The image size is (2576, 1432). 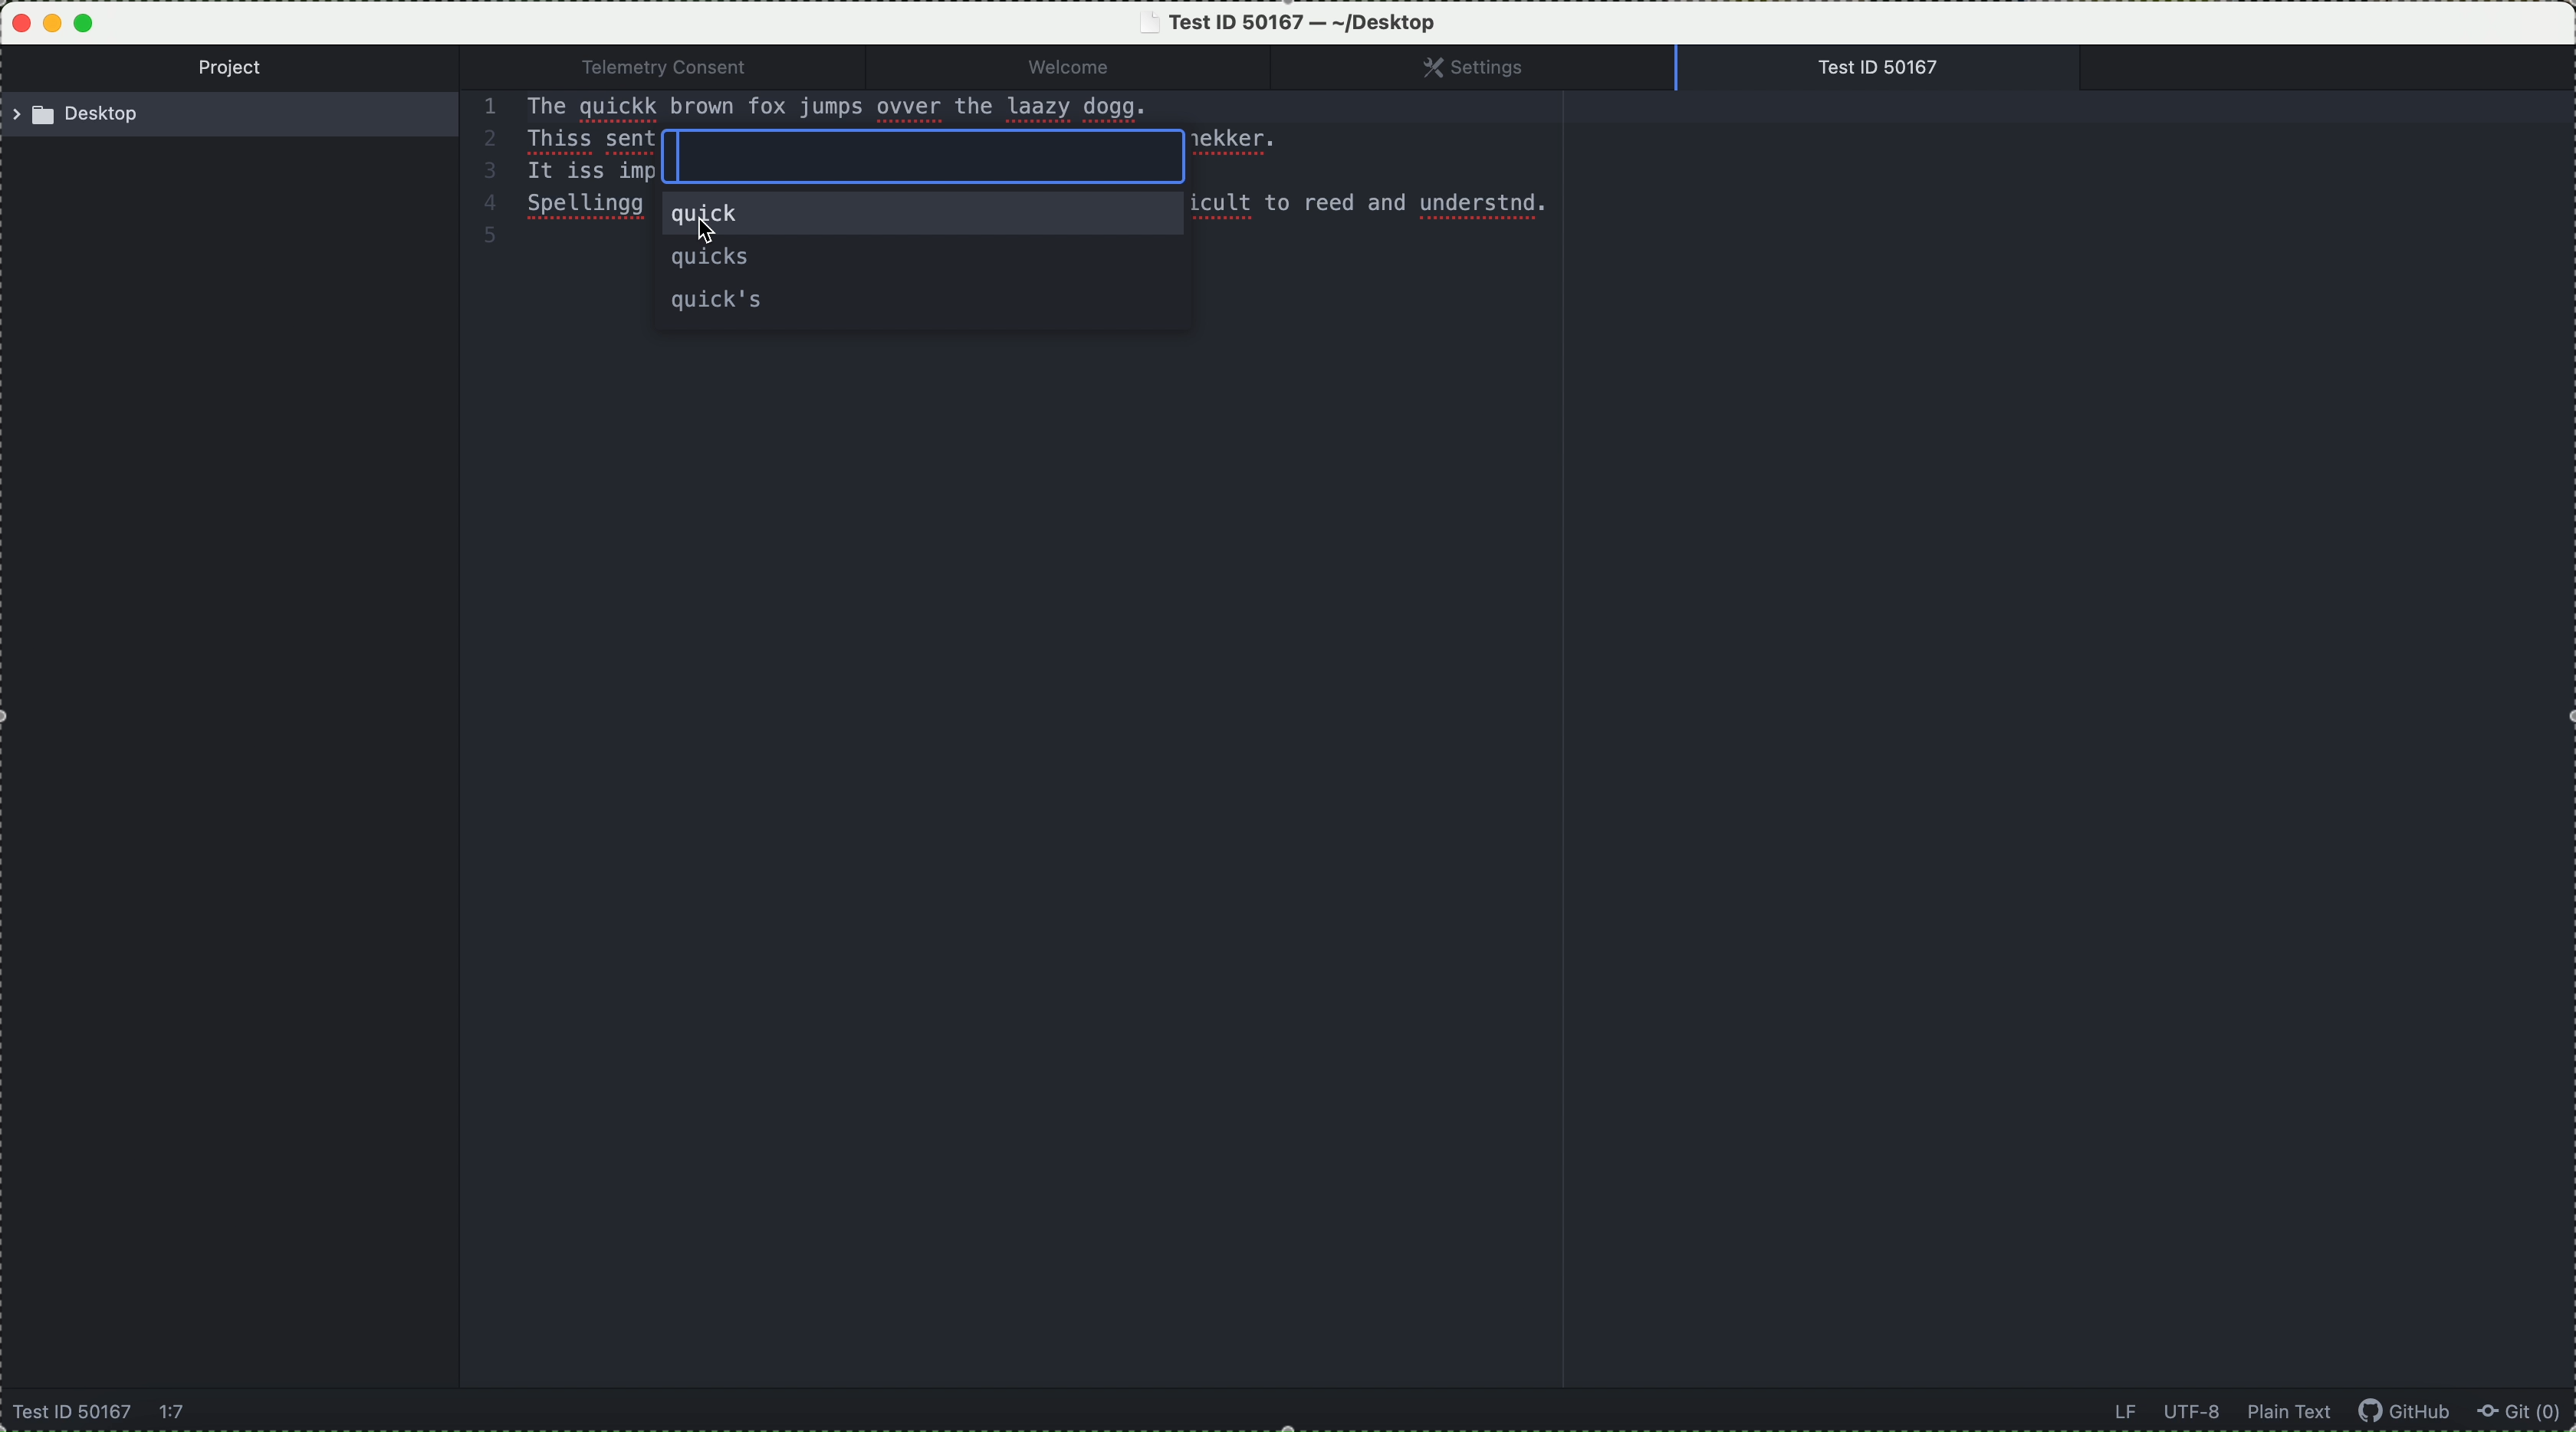 I want to click on 1:7, so click(x=175, y=1414).